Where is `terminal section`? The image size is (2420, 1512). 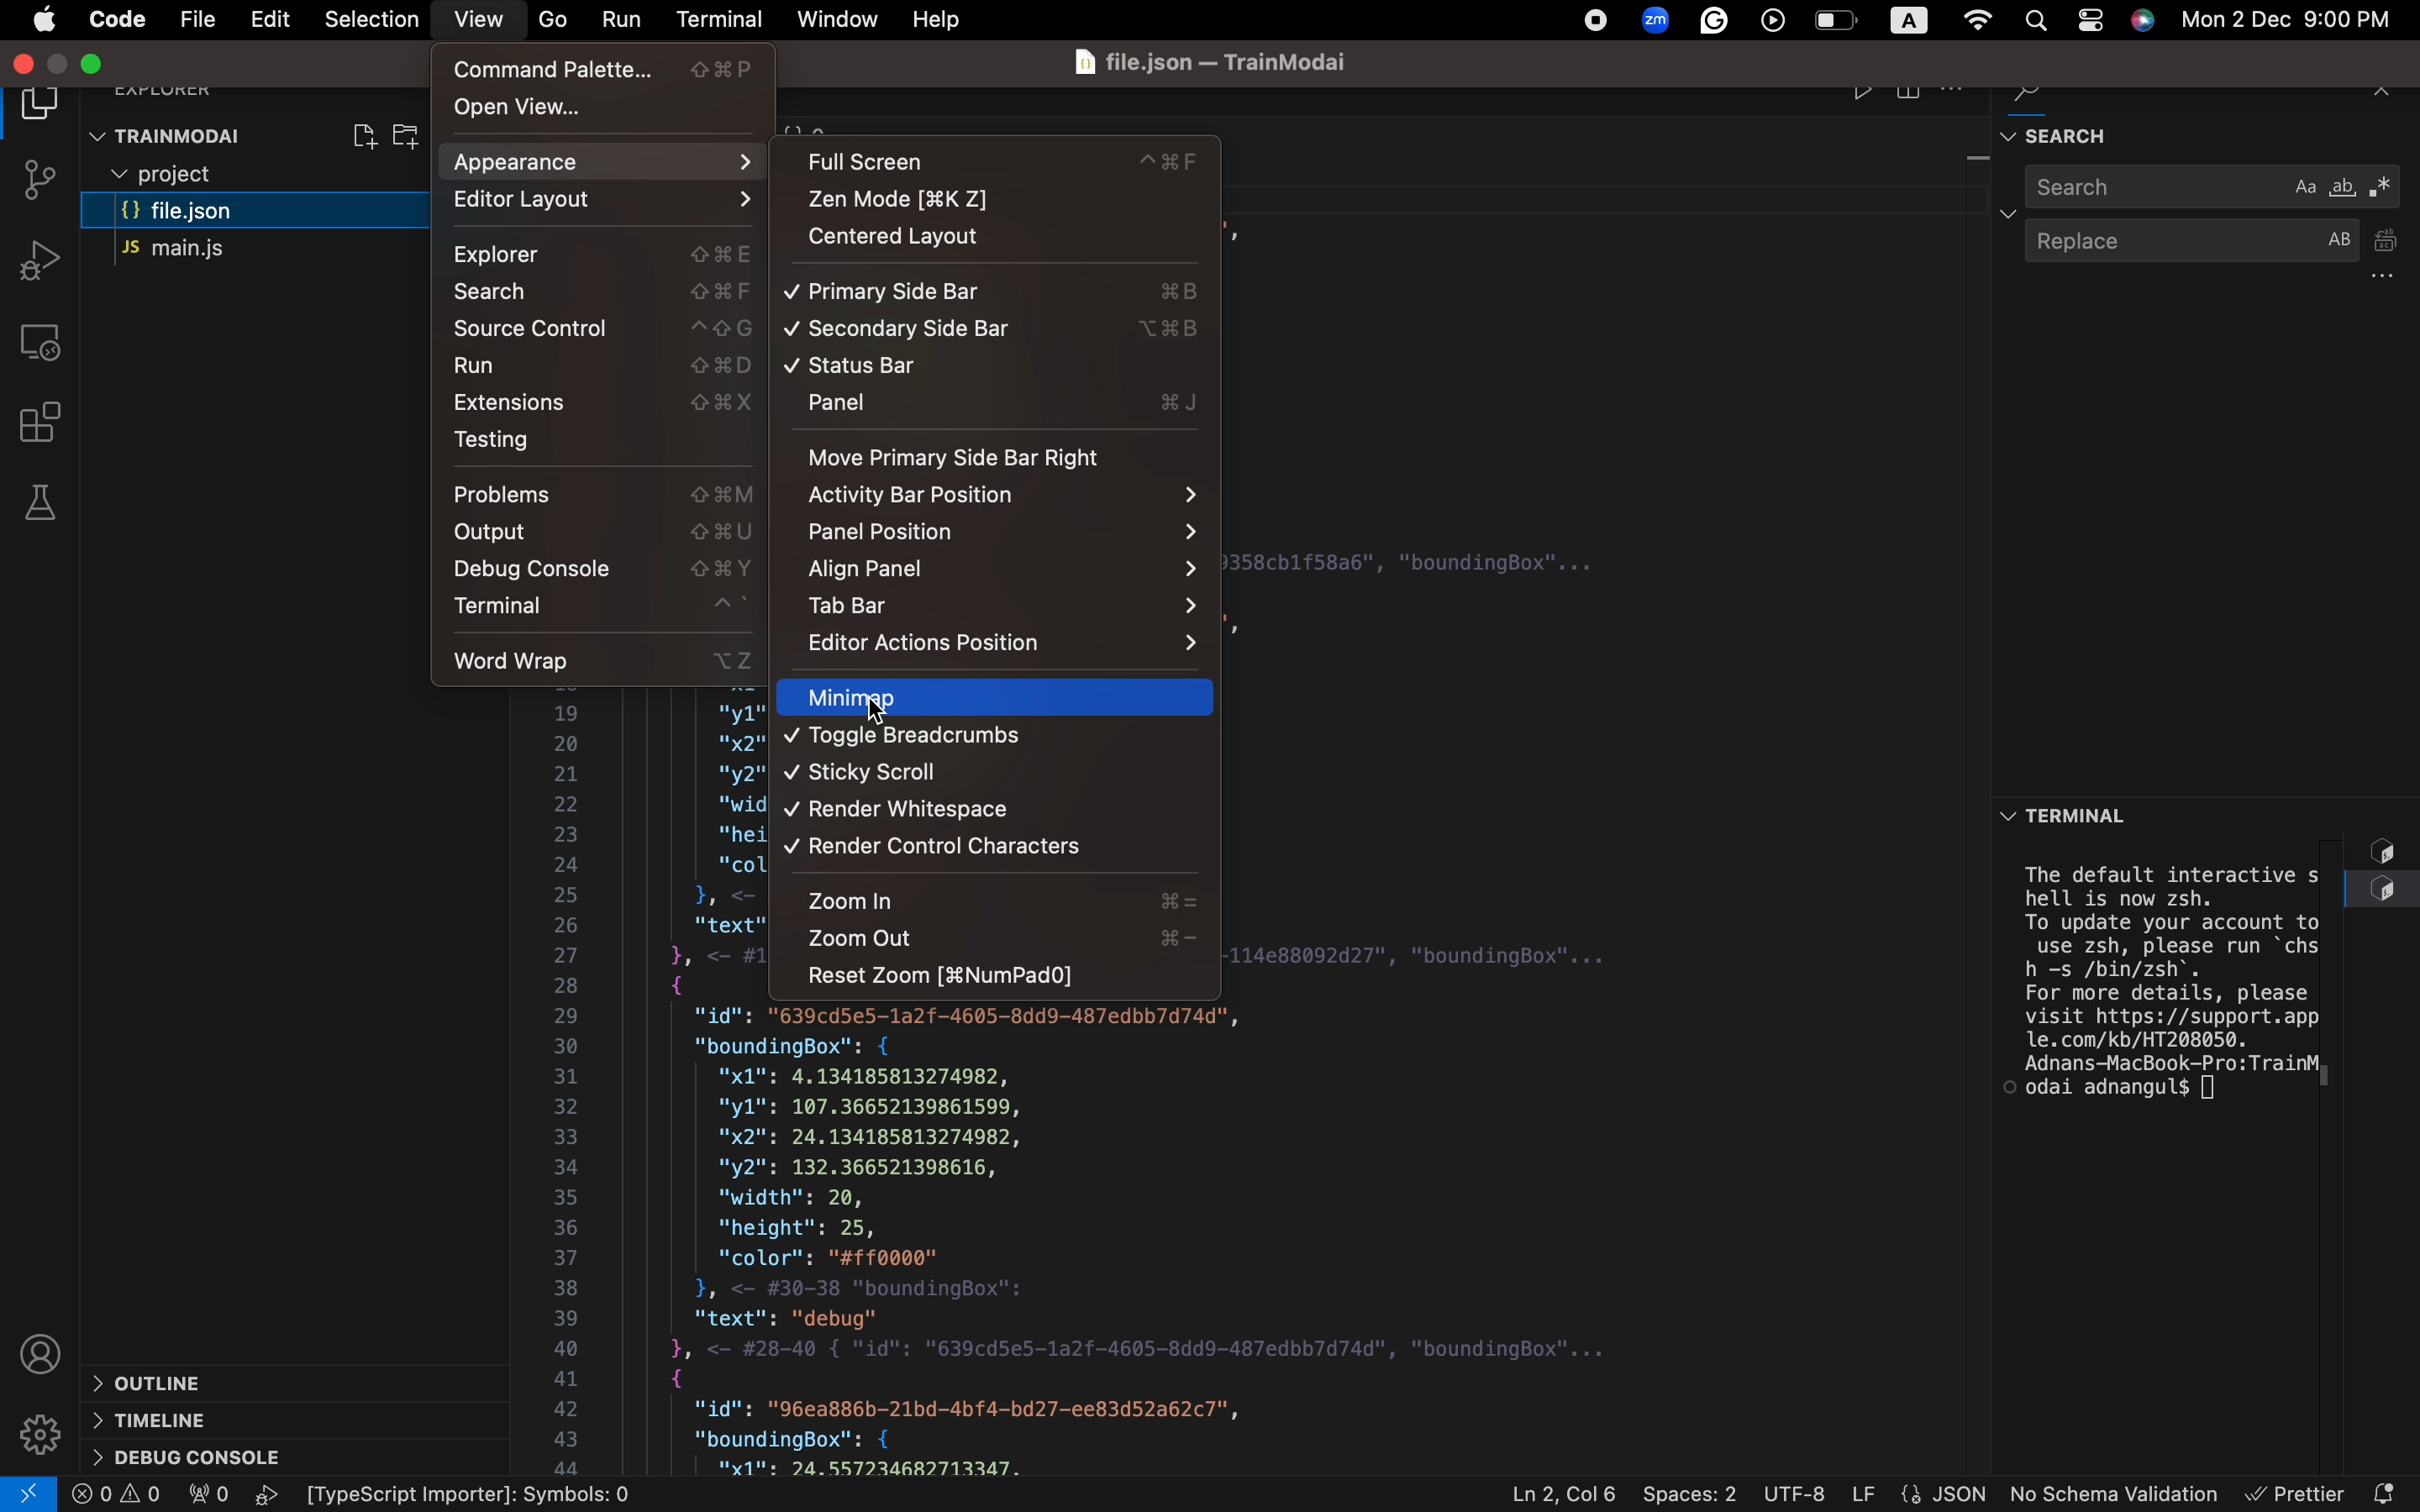
terminal section is located at coordinates (2210, 1152).